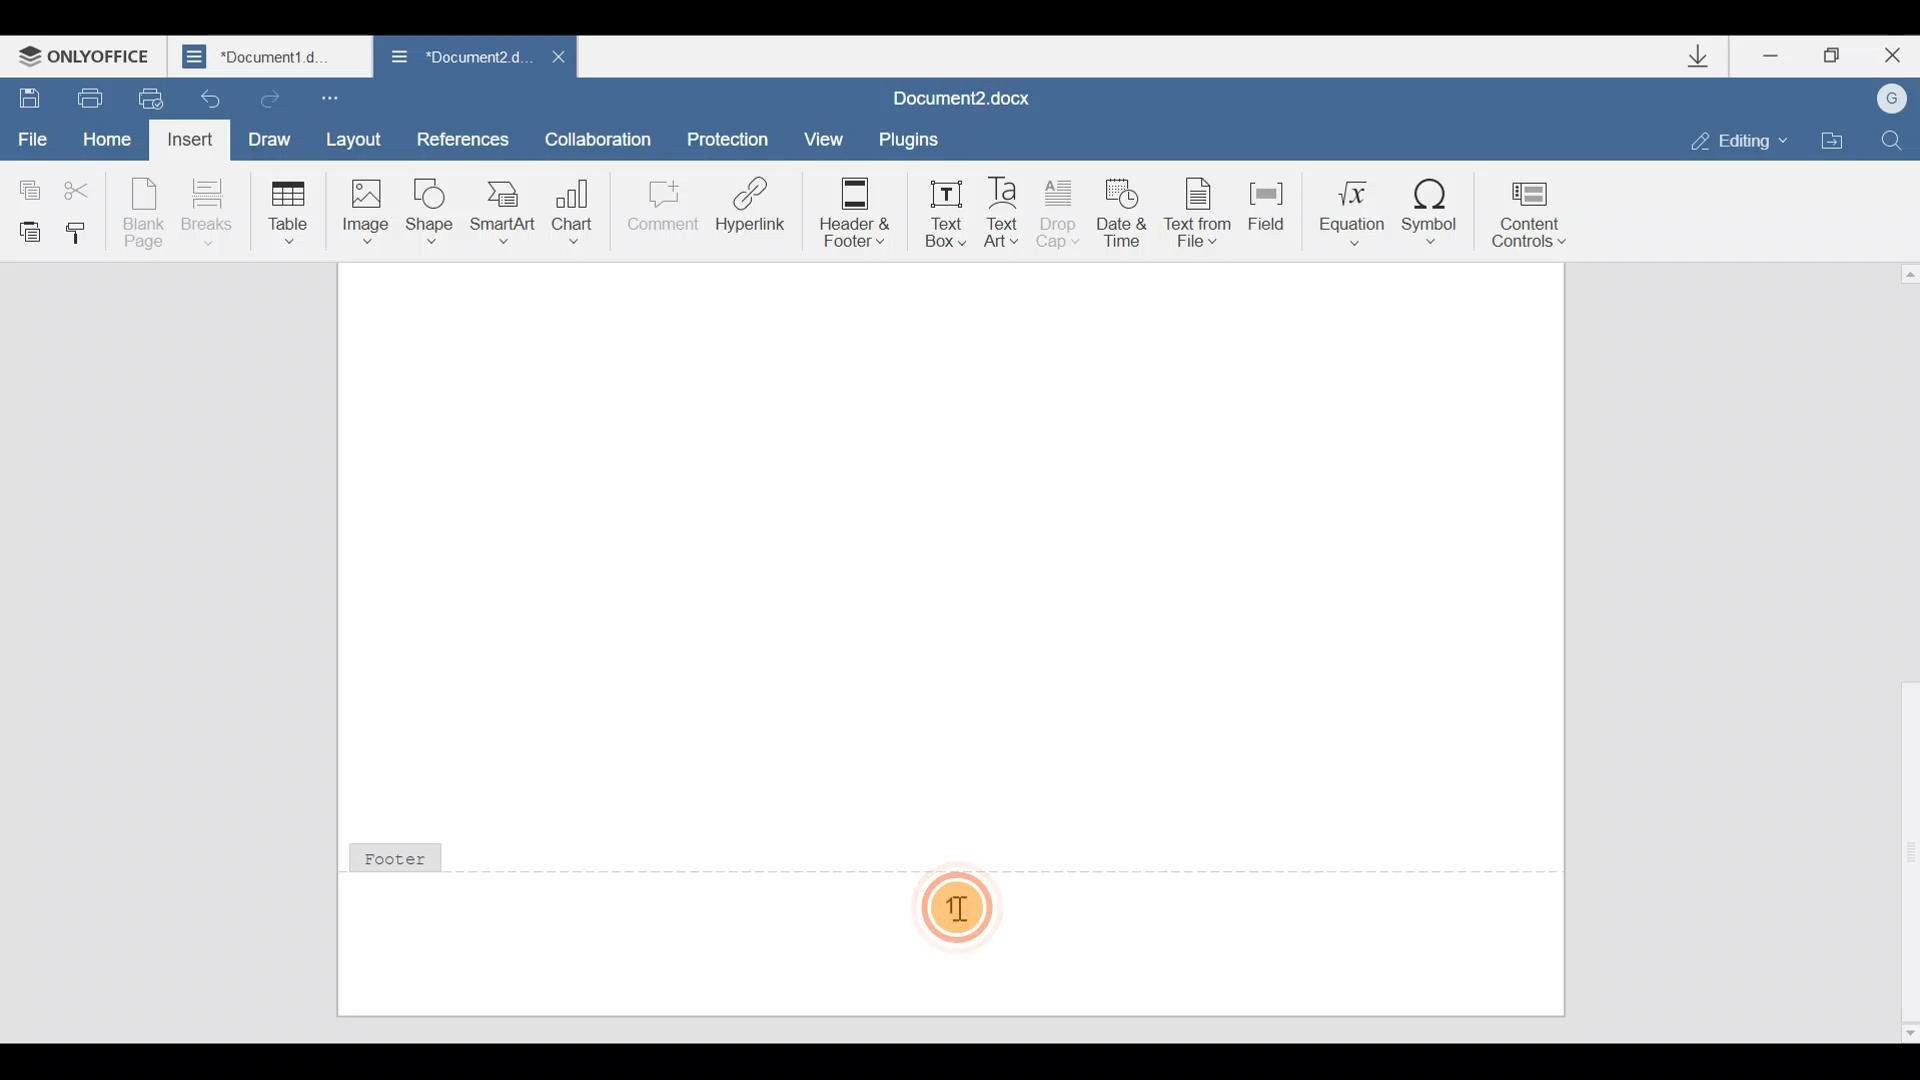  What do you see at coordinates (283, 211) in the screenshot?
I see `Table` at bounding box center [283, 211].